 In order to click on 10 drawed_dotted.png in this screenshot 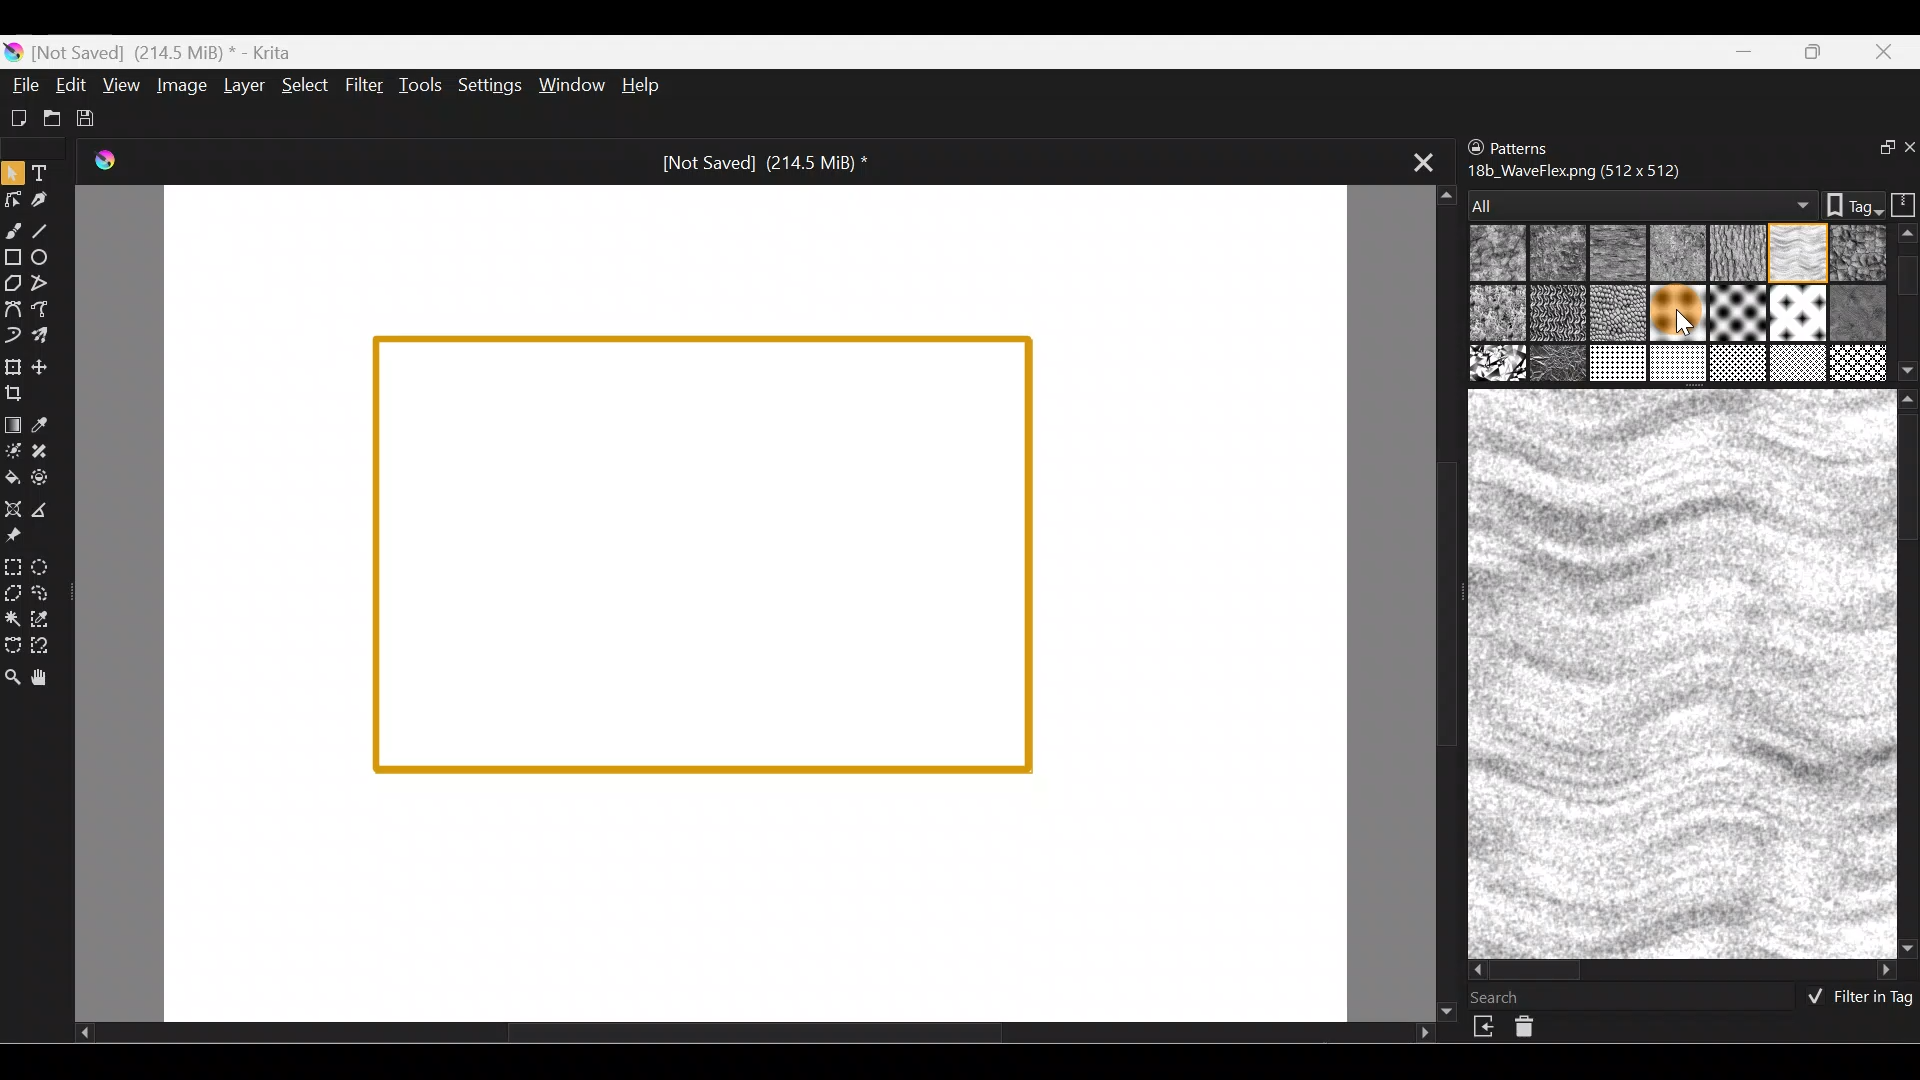, I will do `click(1675, 316)`.